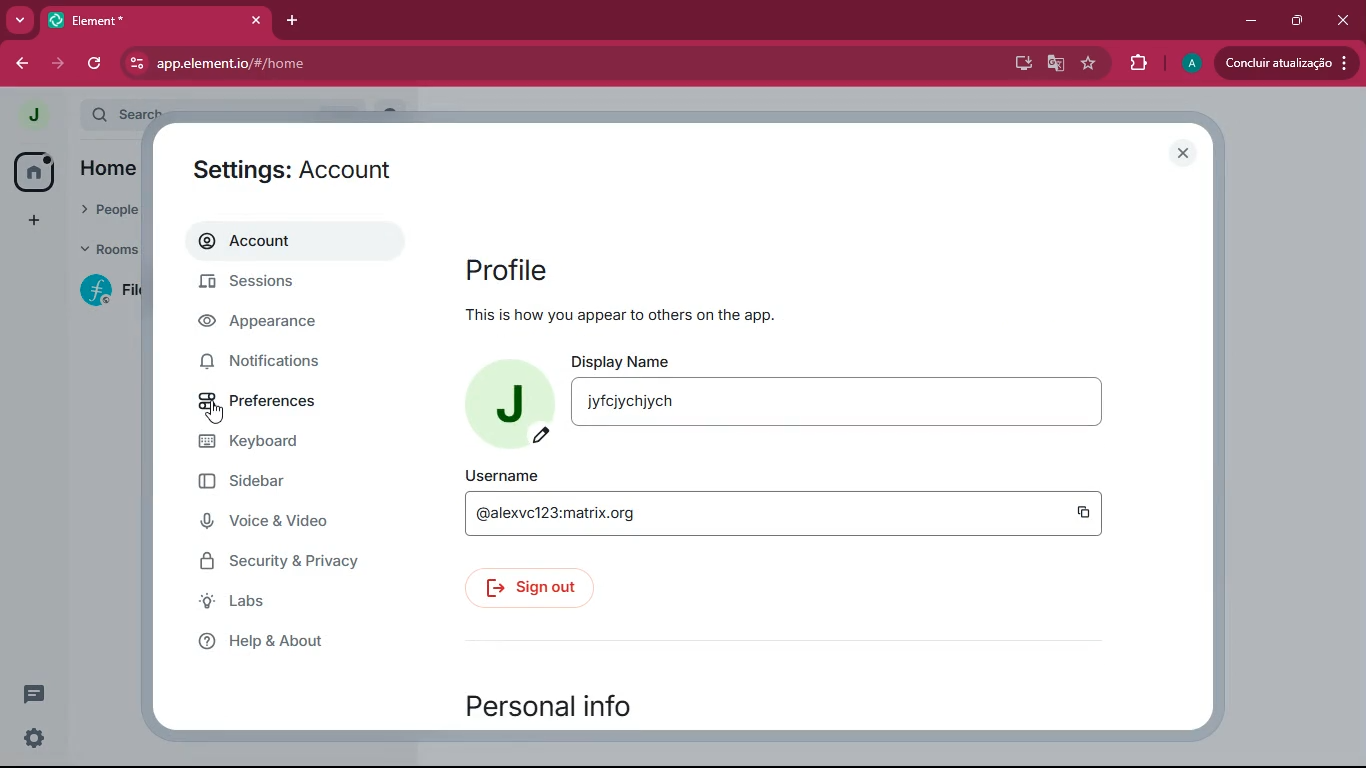  What do you see at coordinates (505, 475) in the screenshot?
I see `username` at bounding box center [505, 475].